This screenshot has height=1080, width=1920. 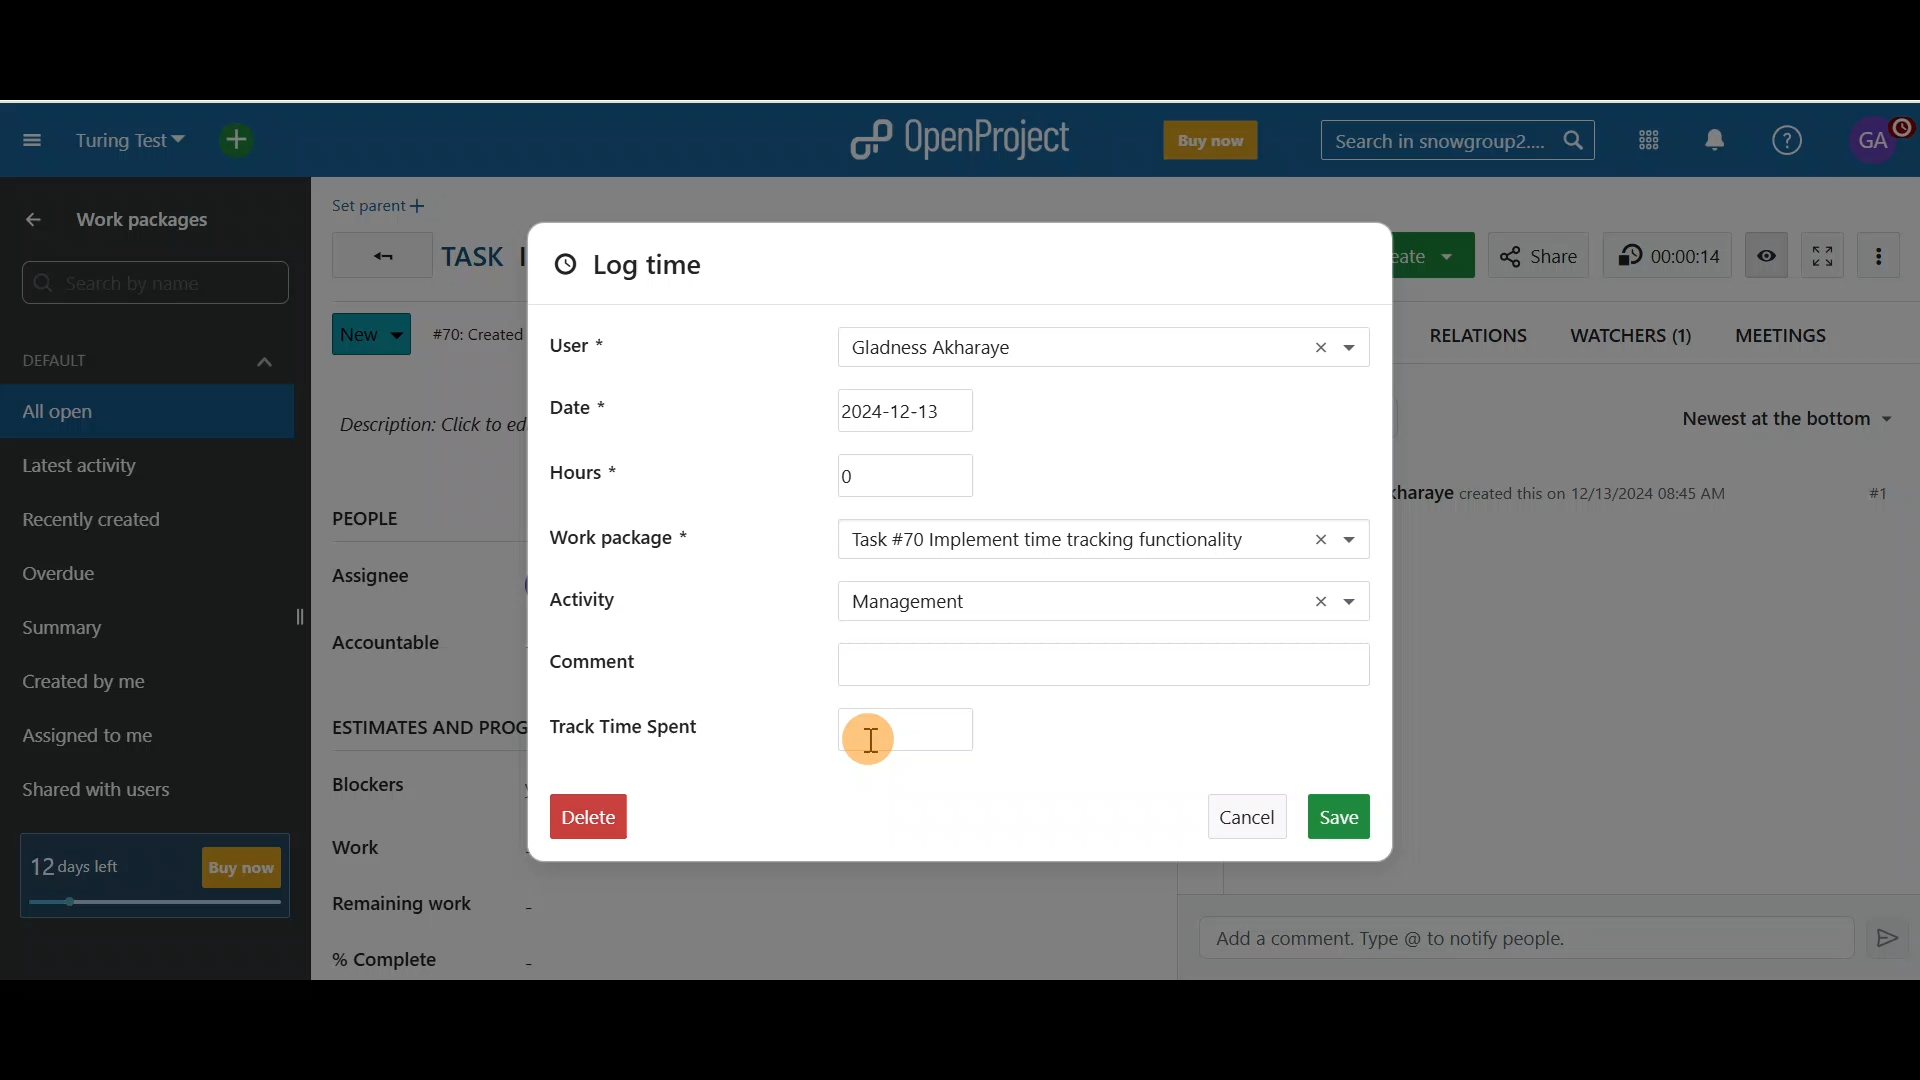 I want to click on 0, so click(x=902, y=475).